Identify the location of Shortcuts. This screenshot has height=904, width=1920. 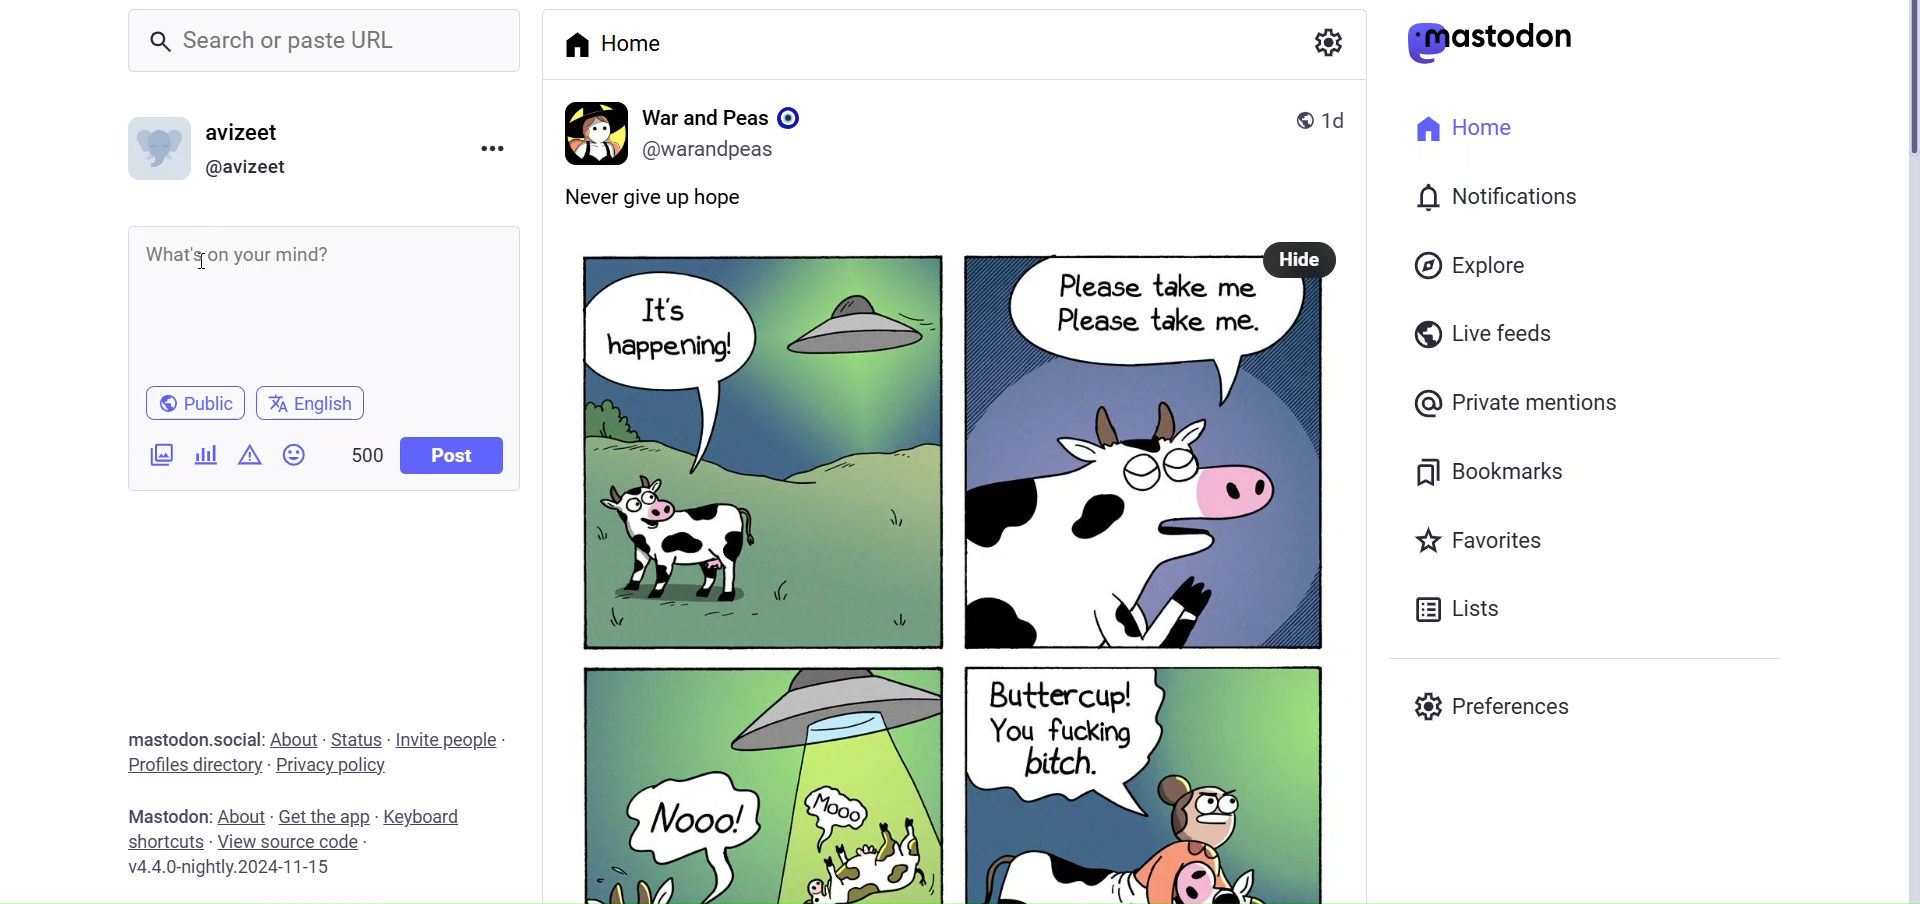
(162, 841).